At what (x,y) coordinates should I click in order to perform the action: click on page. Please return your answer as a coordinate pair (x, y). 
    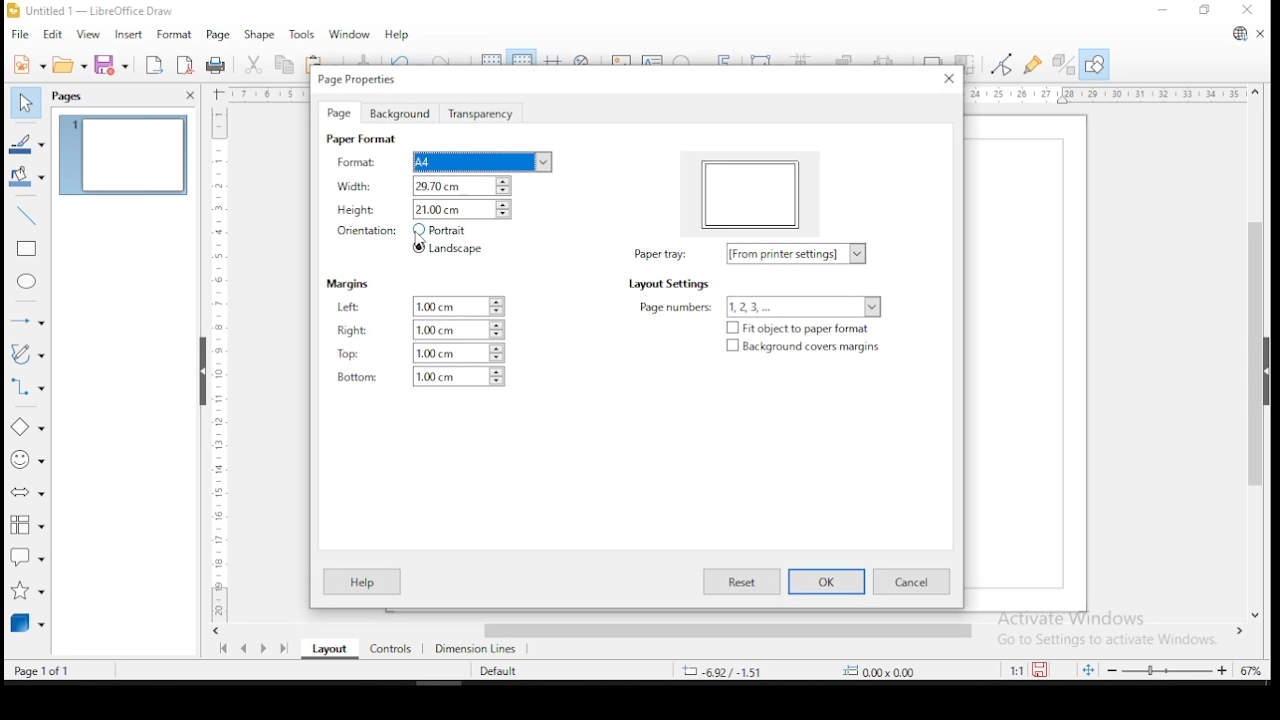
    Looking at the image, I should click on (219, 37).